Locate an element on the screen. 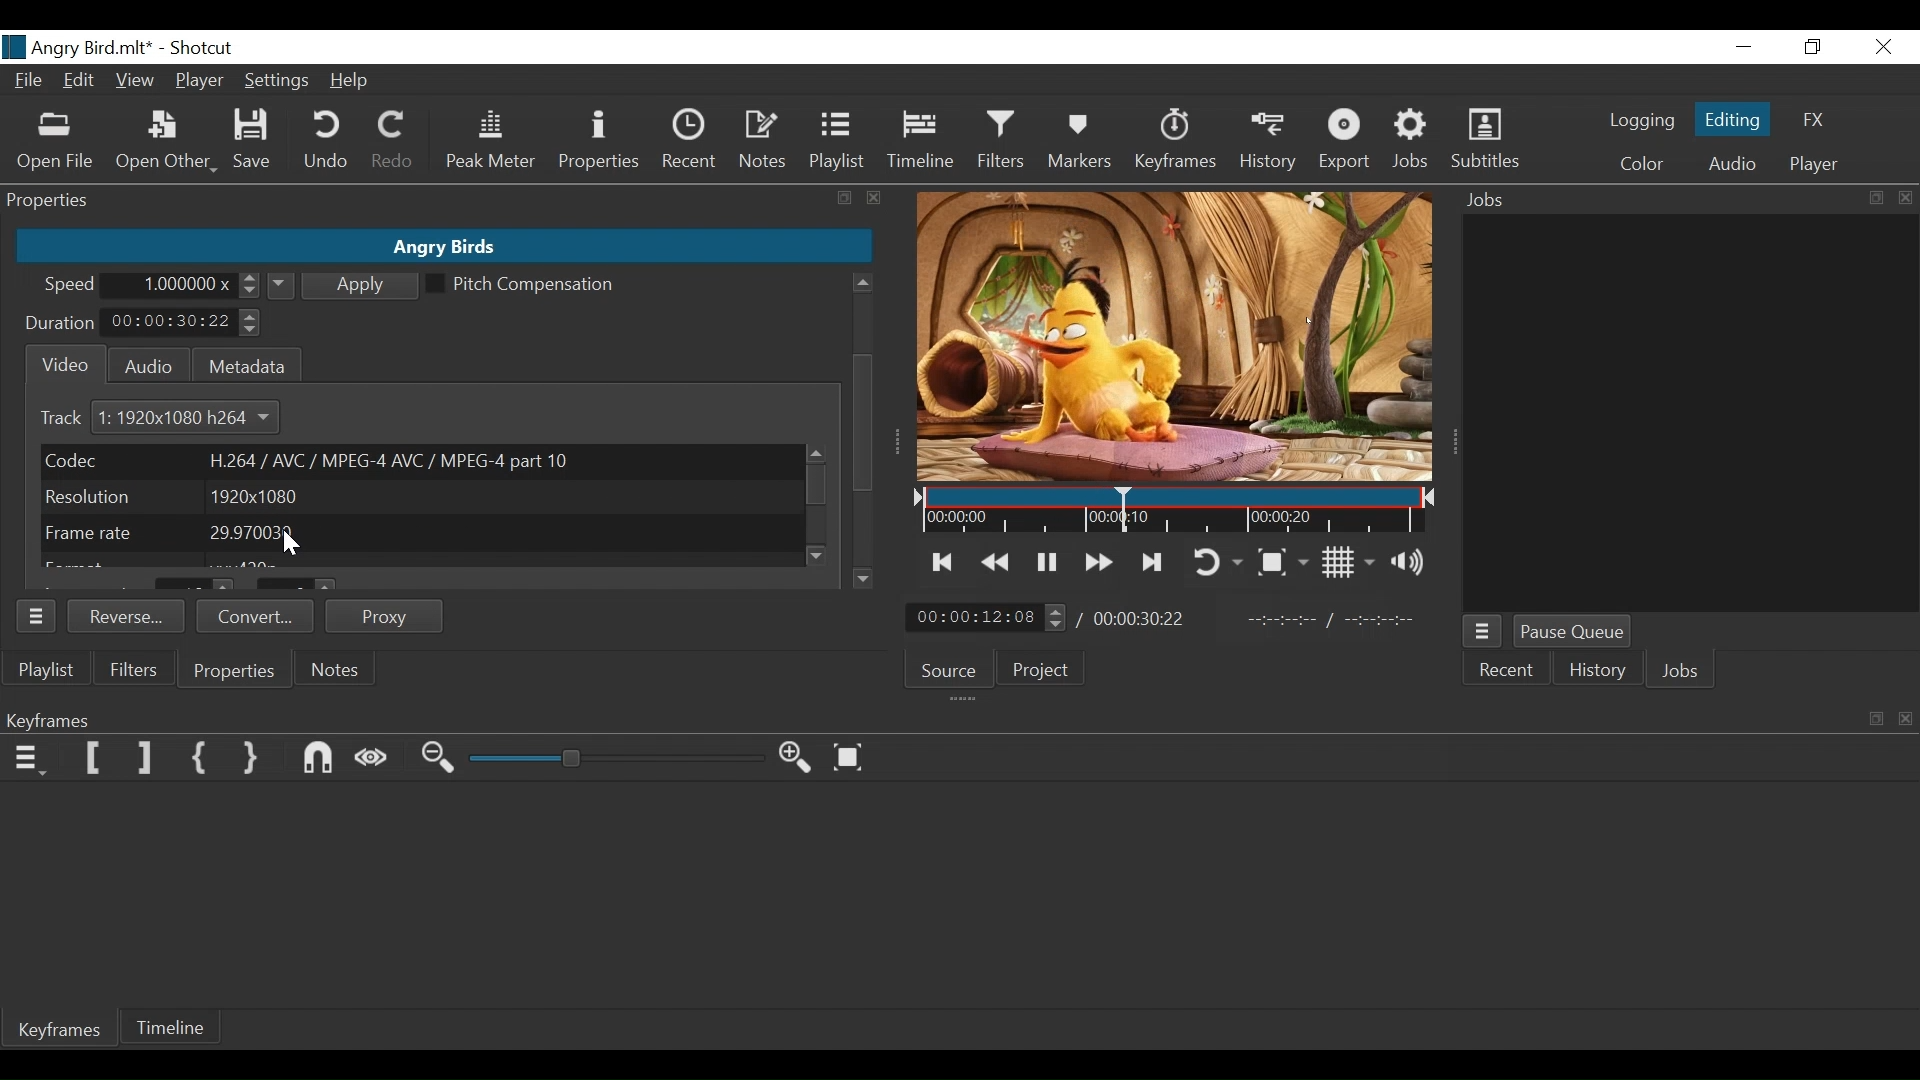 The image size is (1920, 1080). Notes is located at coordinates (331, 669).